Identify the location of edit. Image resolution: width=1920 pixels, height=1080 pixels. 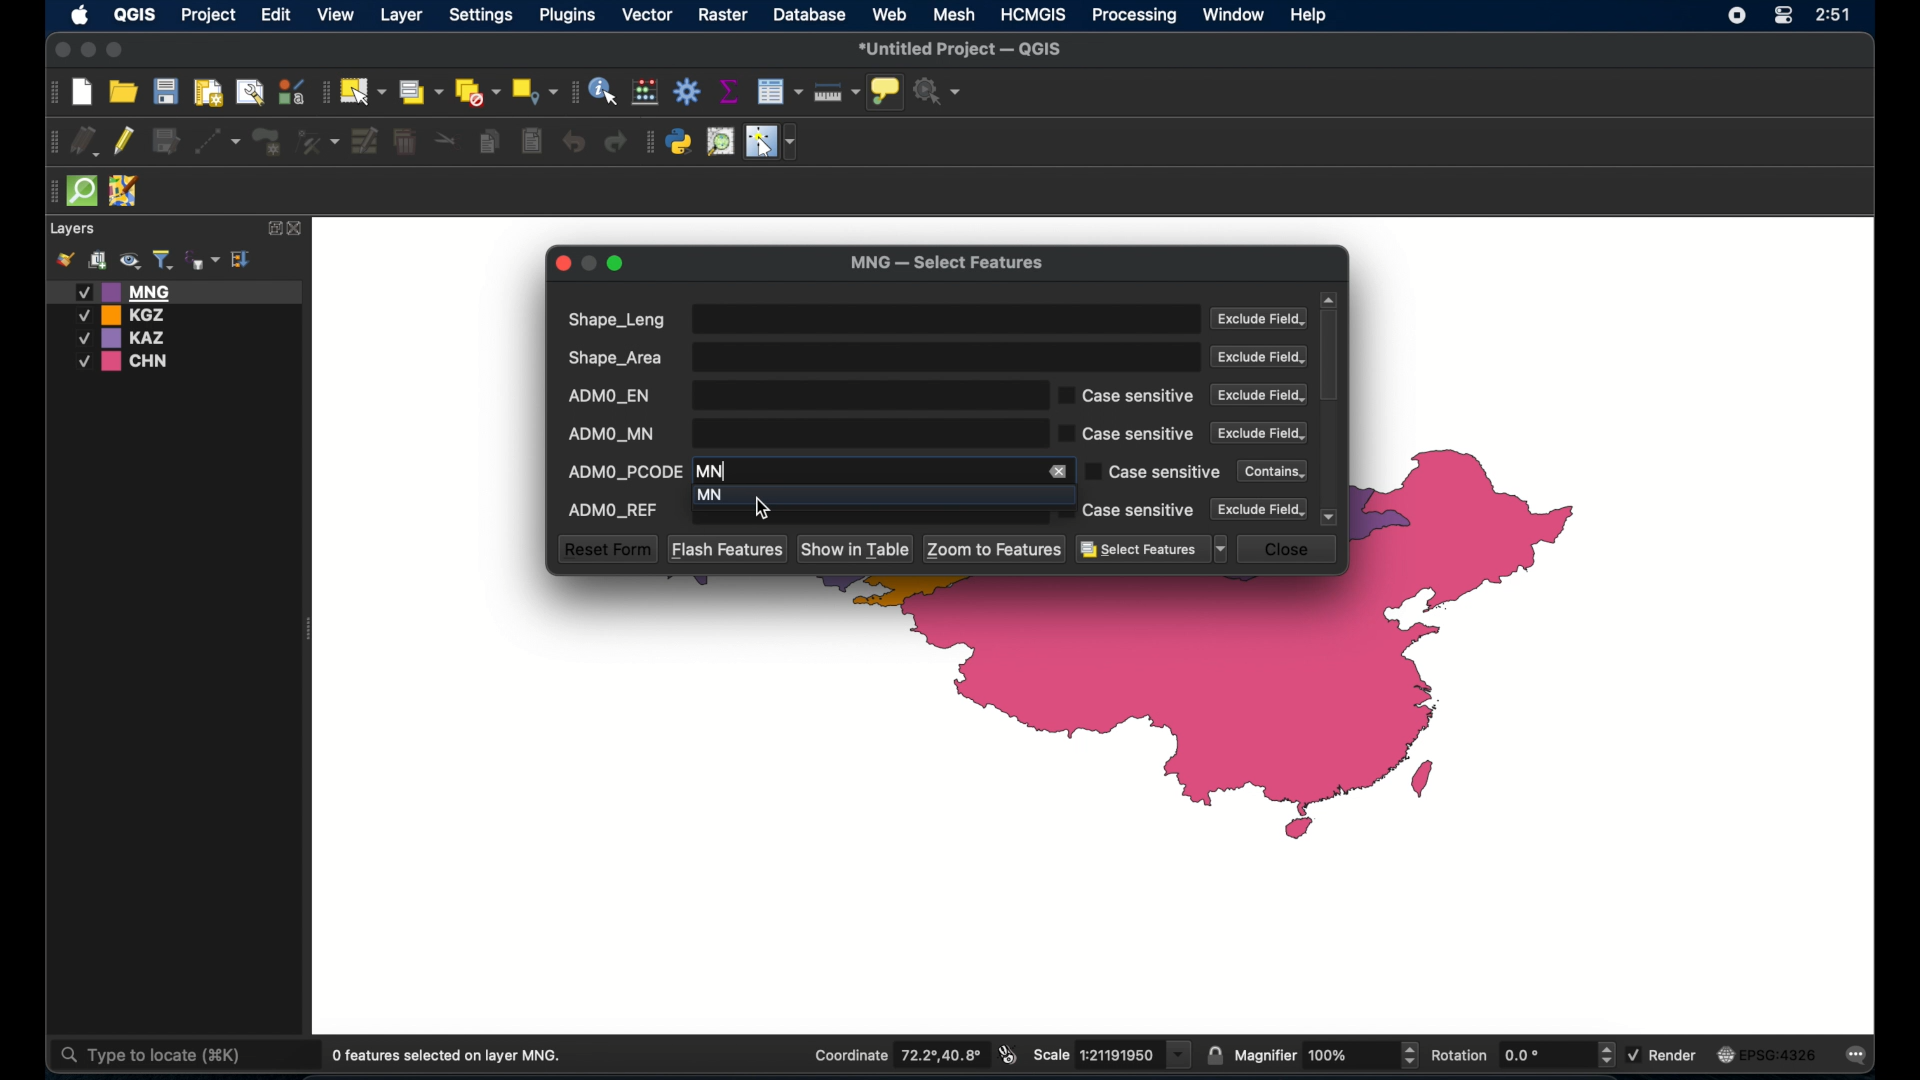
(276, 16).